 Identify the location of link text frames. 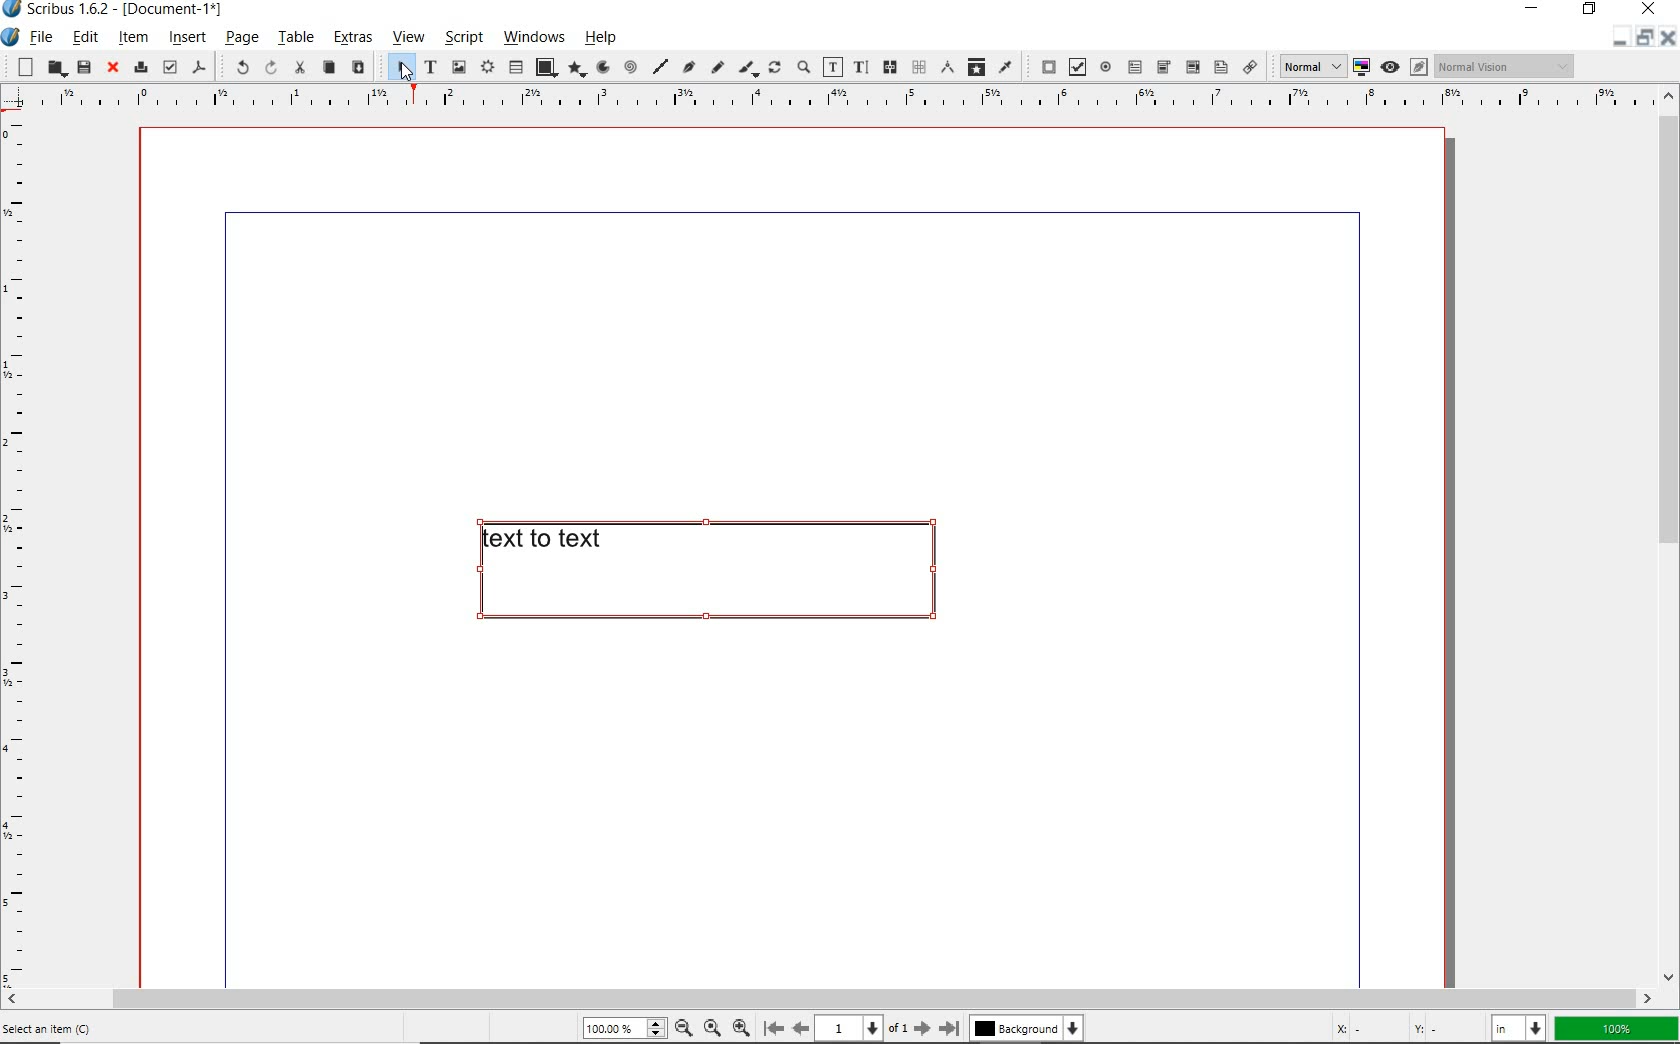
(887, 67).